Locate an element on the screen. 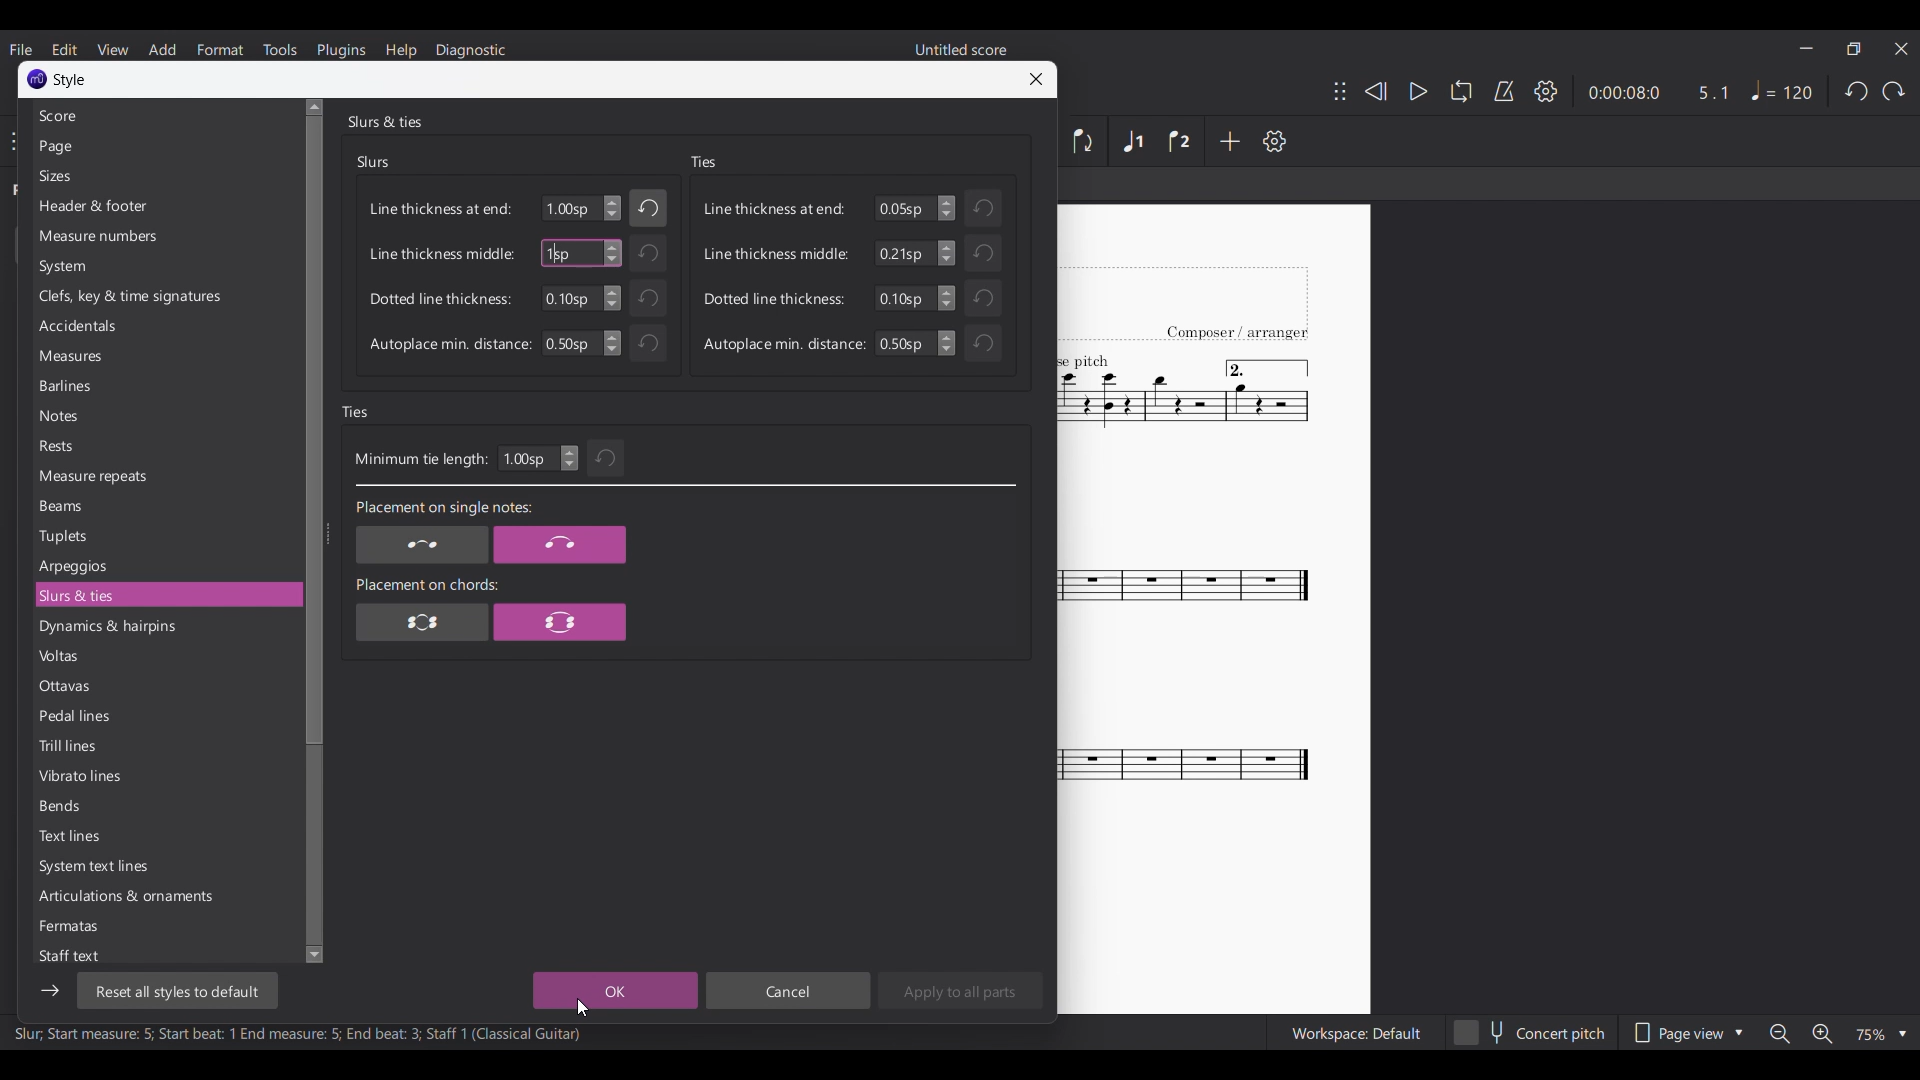 This screenshot has height=1080, width=1920. Undo is located at coordinates (983, 208).